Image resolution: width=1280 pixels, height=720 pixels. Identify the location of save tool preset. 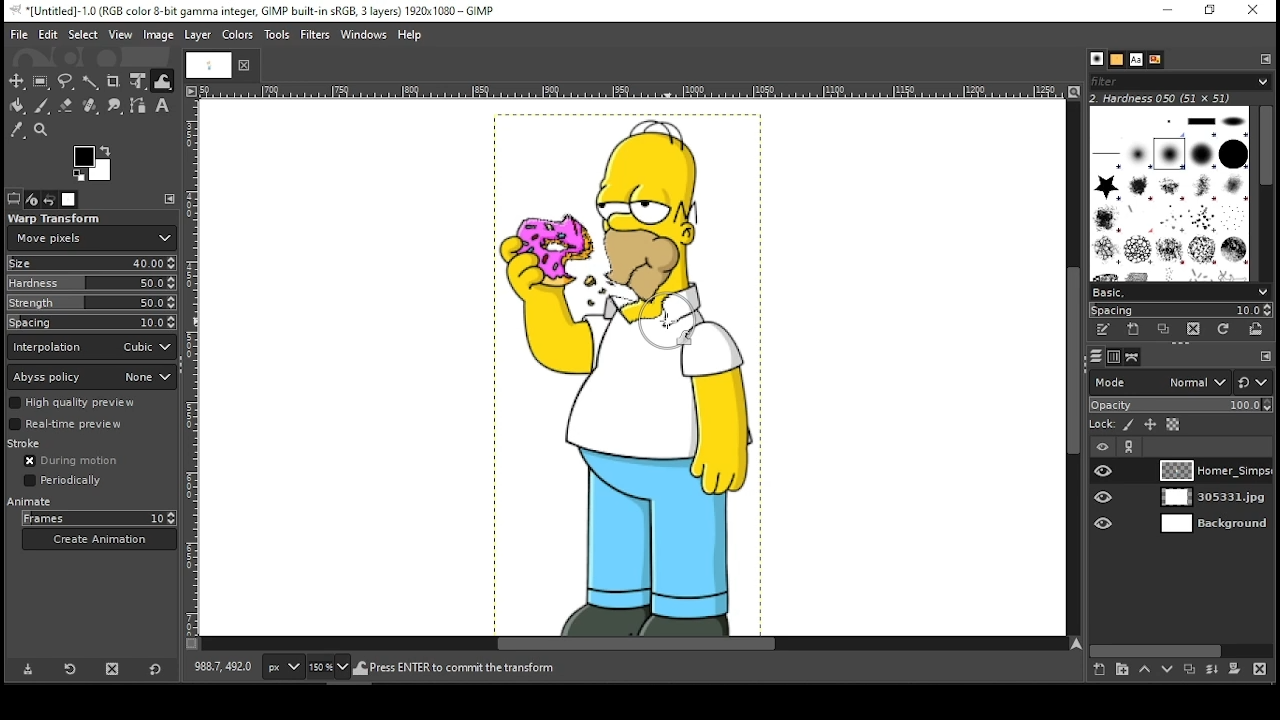
(27, 669).